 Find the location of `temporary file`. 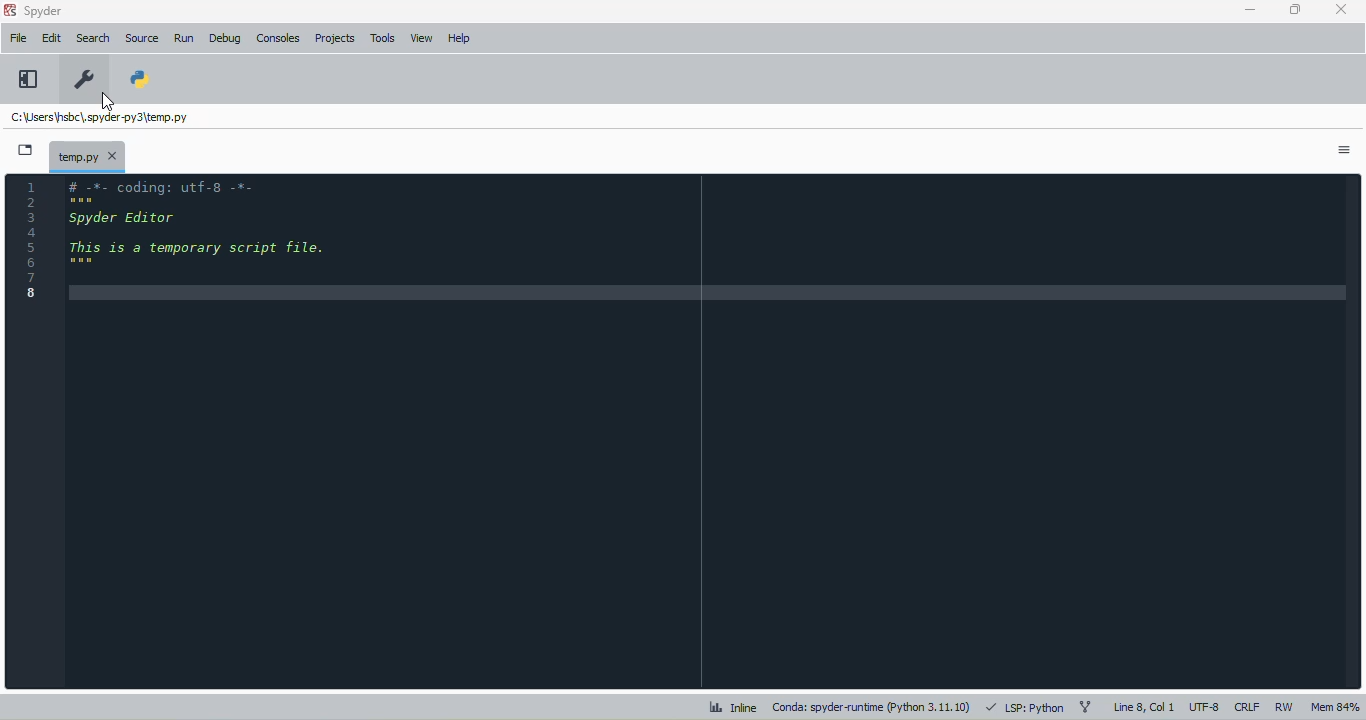

temporary file is located at coordinates (99, 117).